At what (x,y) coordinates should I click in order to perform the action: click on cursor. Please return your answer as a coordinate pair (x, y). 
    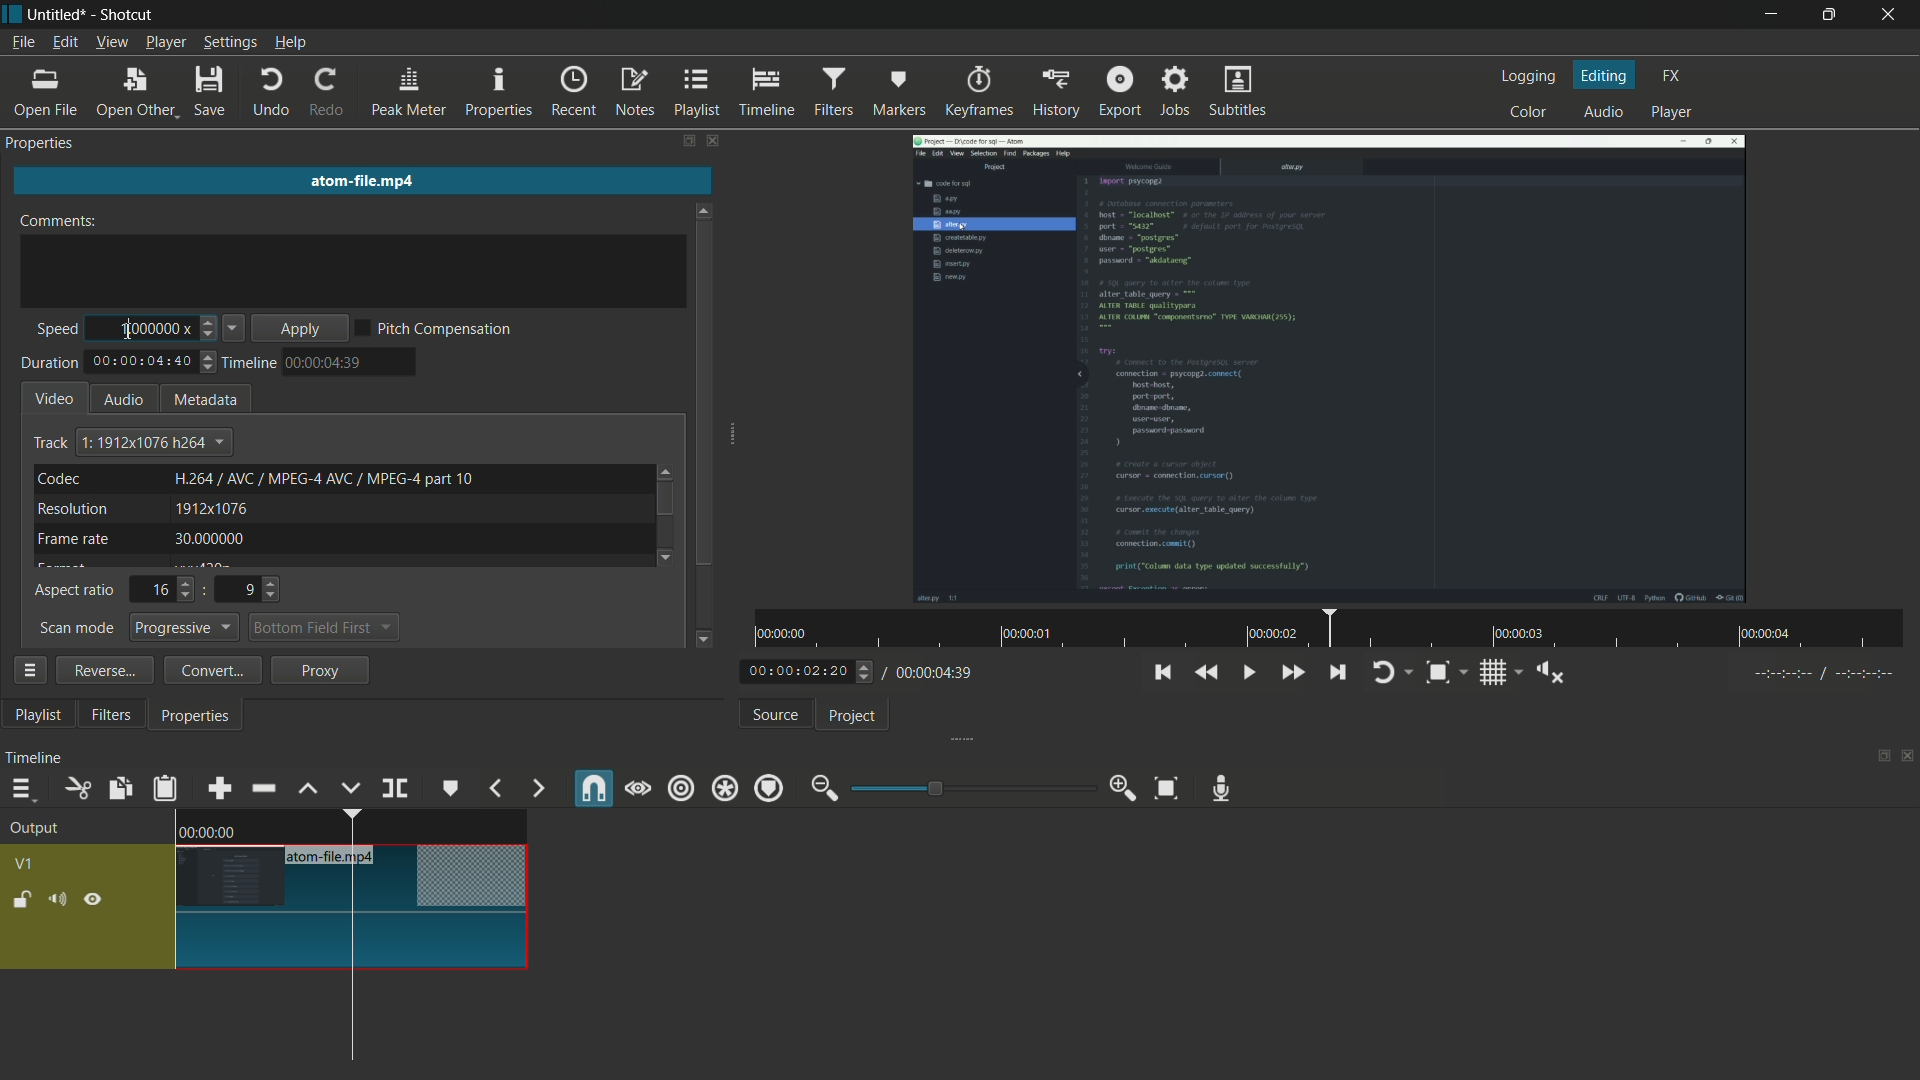
    Looking at the image, I should click on (332, 921).